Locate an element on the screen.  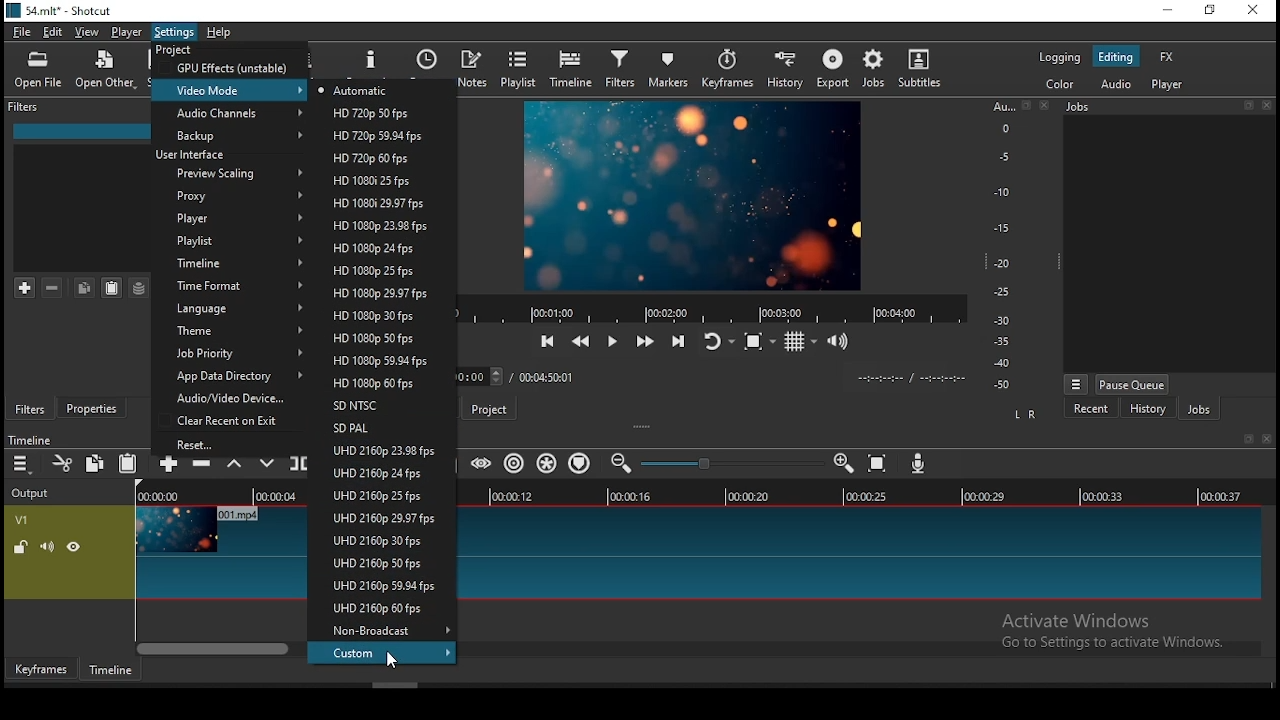
file is located at coordinates (22, 34).